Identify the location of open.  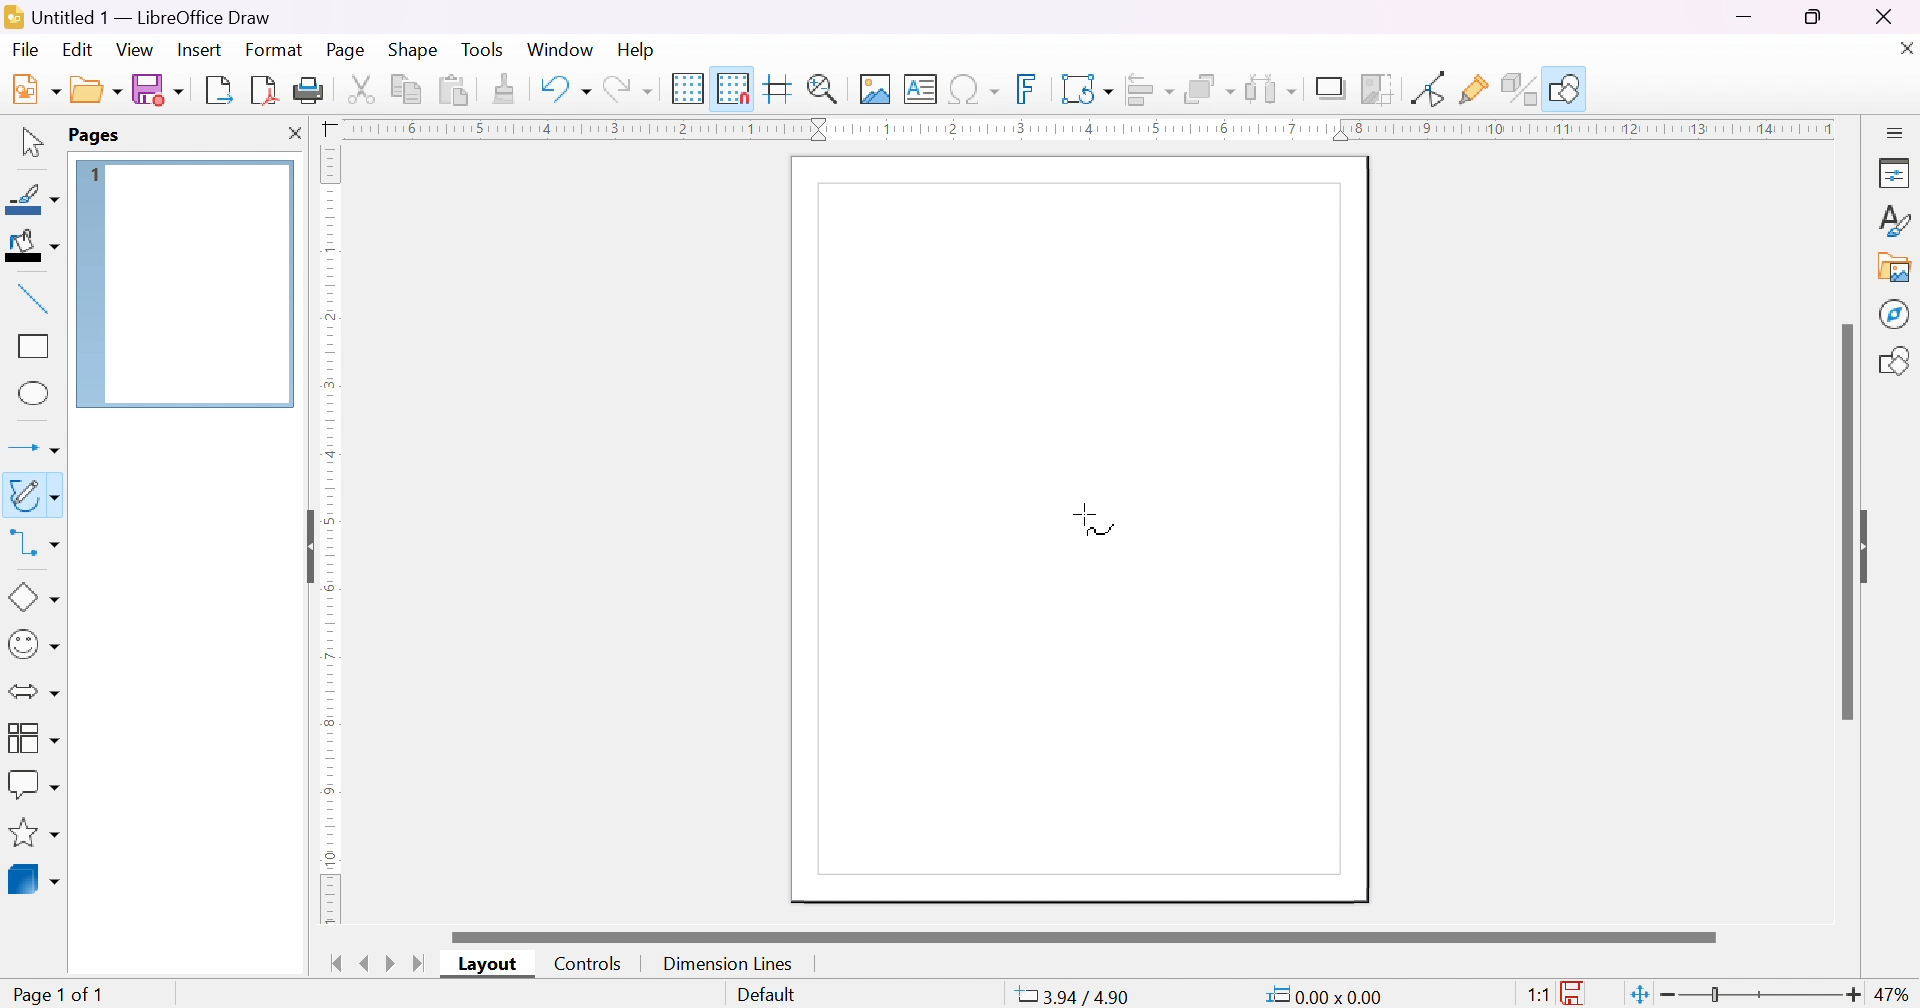
(99, 89).